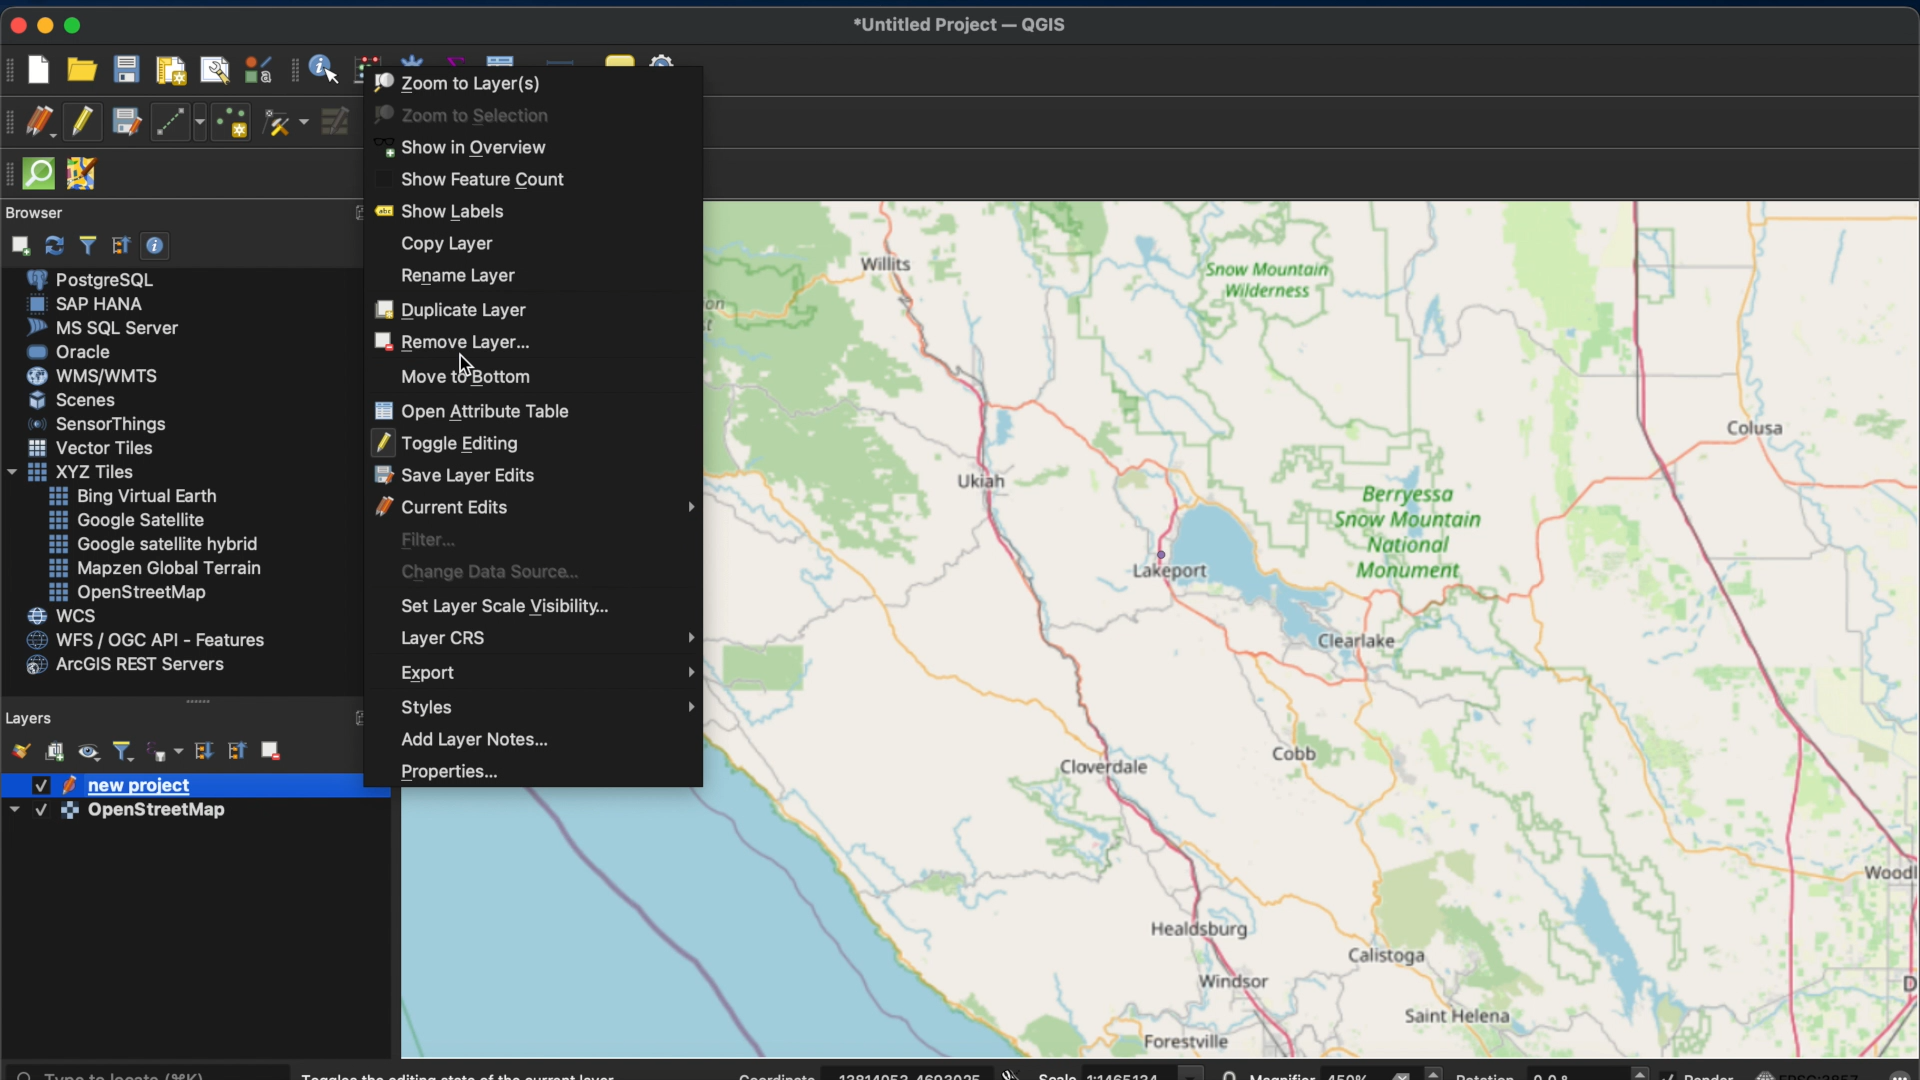 The height and width of the screenshot is (1080, 1920). Describe the element at coordinates (455, 475) in the screenshot. I see `save layer edits` at that location.